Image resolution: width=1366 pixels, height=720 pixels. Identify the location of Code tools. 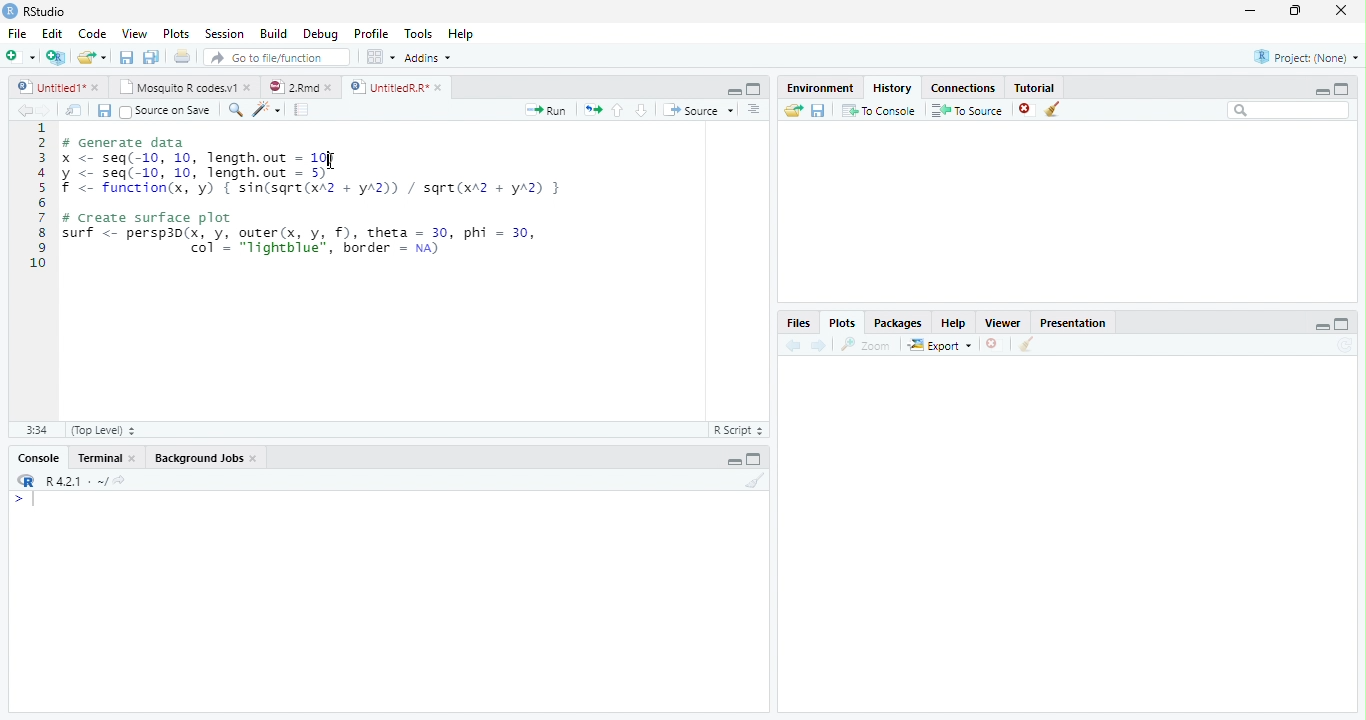
(267, 109).